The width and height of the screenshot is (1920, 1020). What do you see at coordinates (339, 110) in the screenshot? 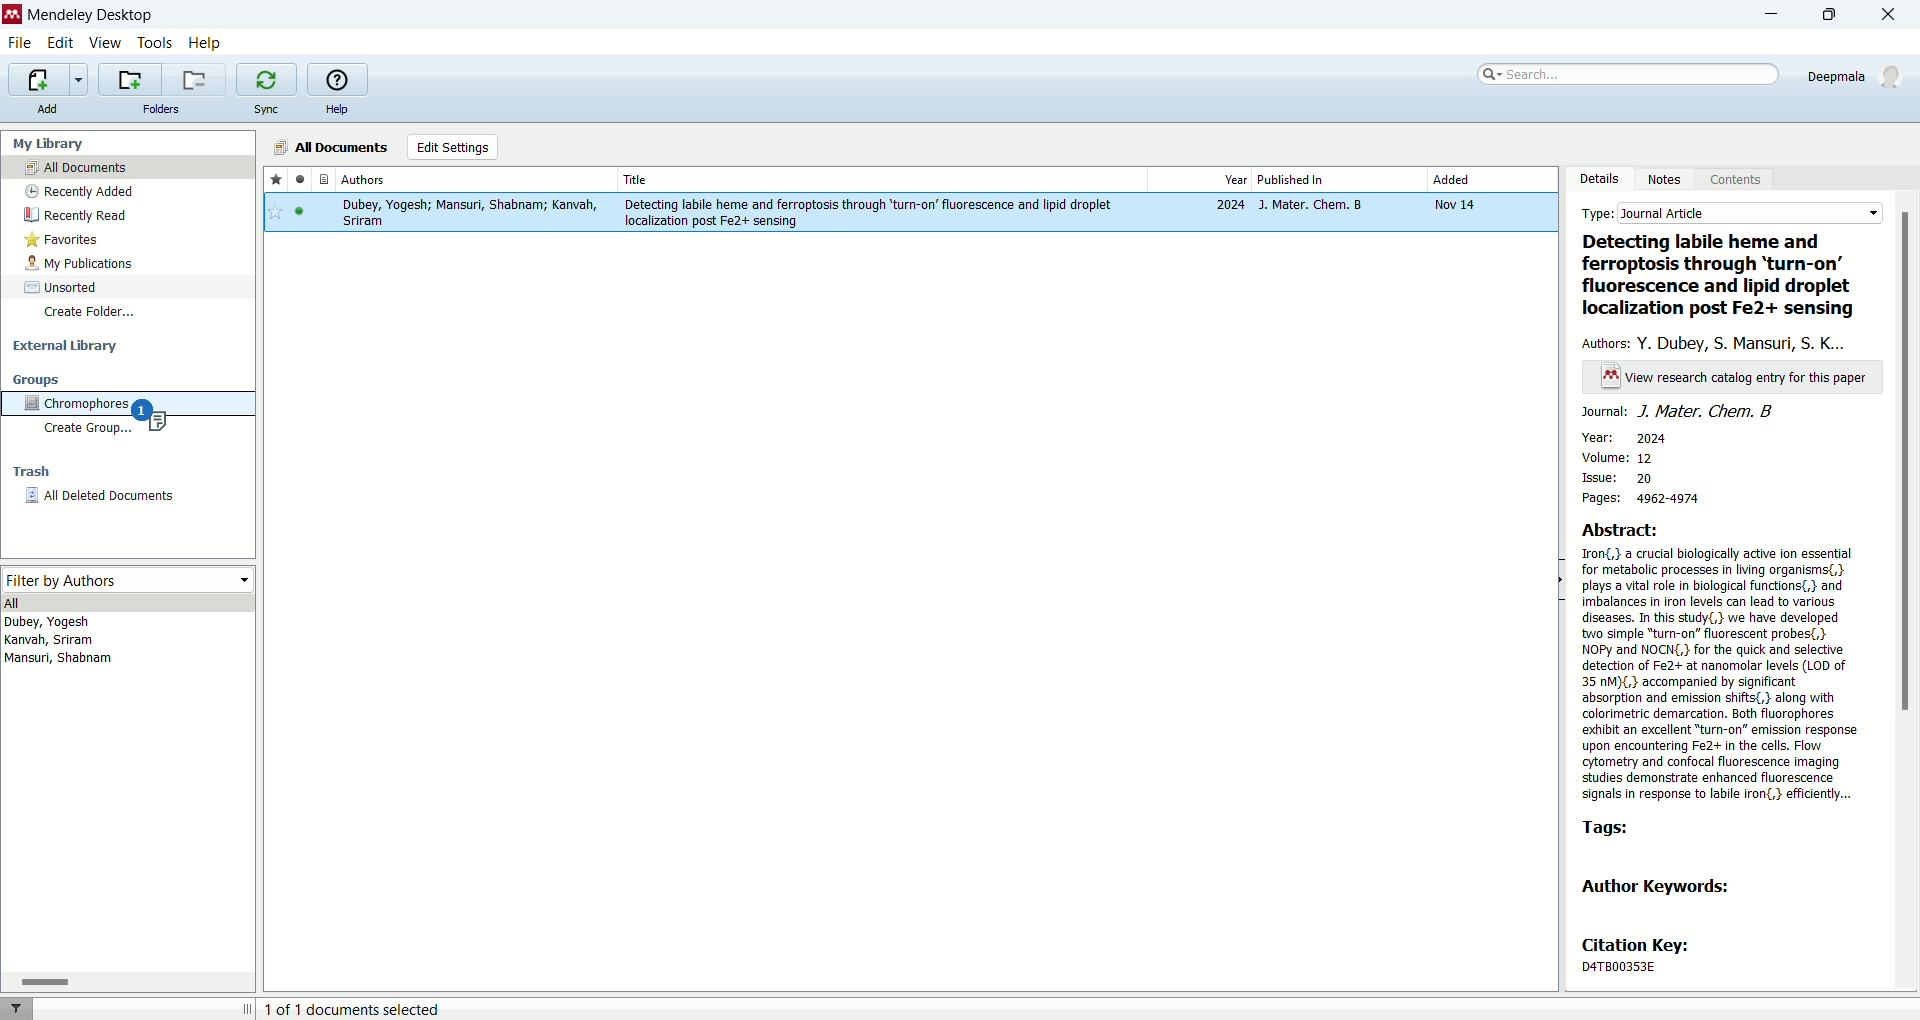
I see `help` at bounding box center [339, 110].